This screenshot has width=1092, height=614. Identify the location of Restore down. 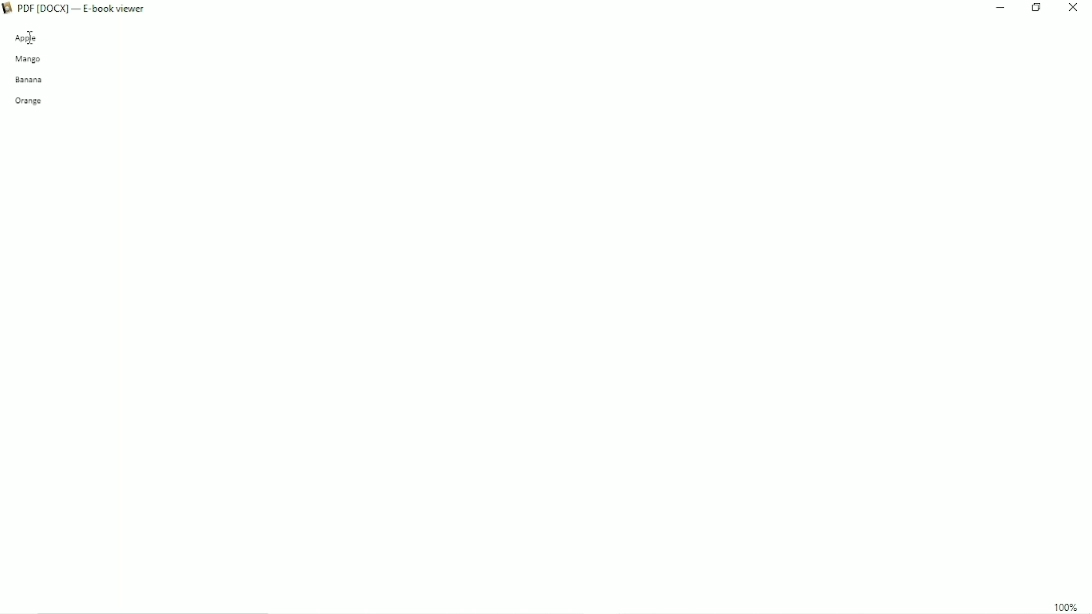
(1037, 8).